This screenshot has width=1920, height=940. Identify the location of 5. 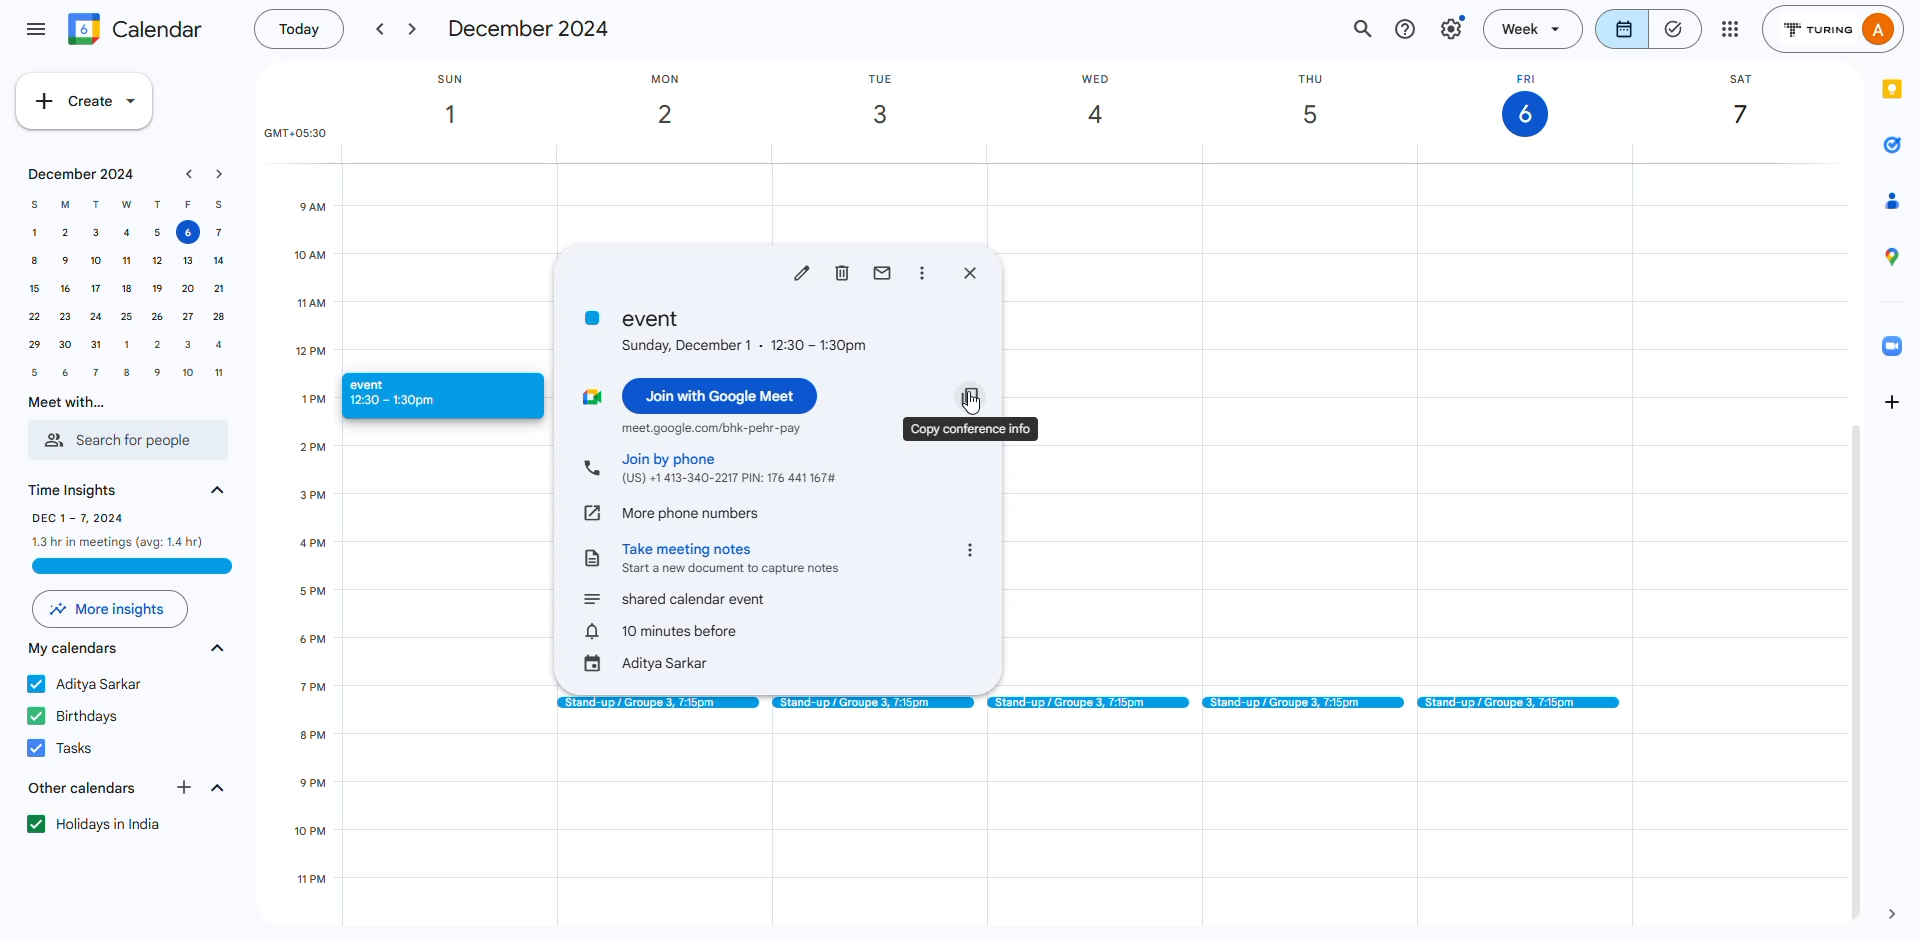
(158, 232).